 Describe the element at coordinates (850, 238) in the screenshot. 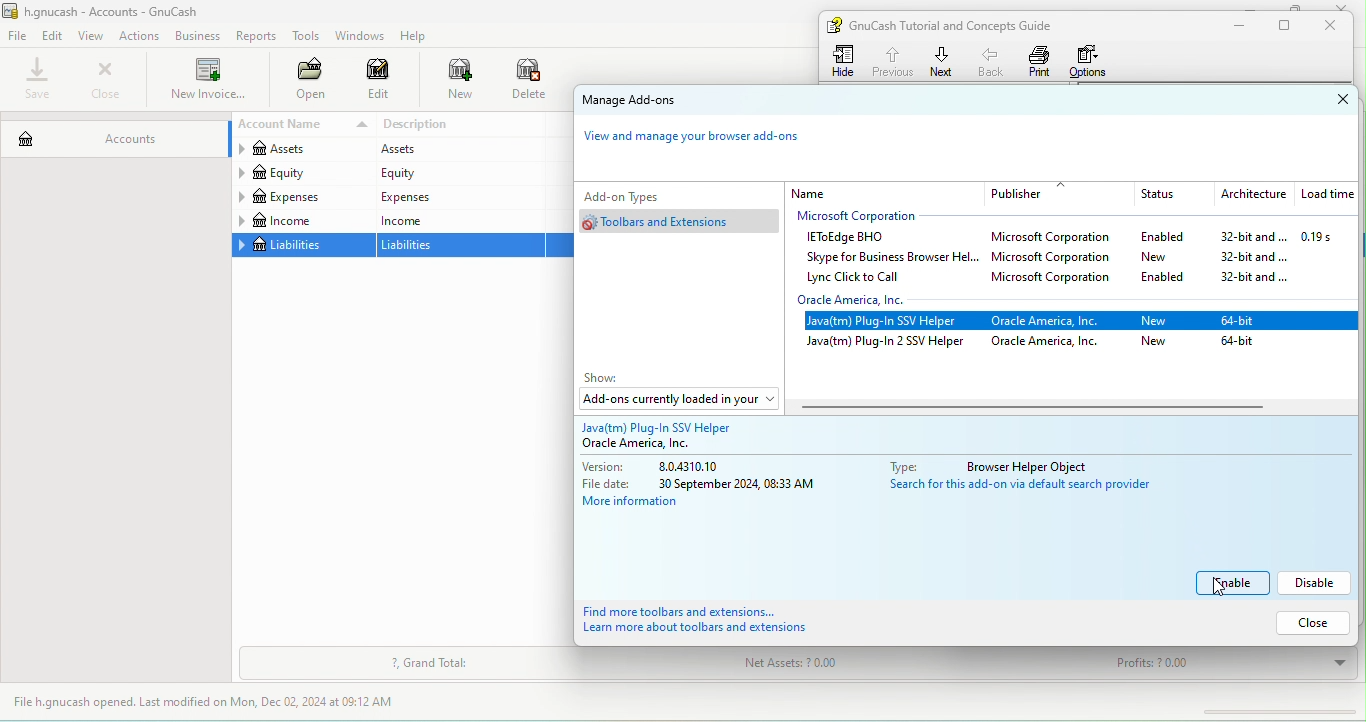

I see `ietoedge bho` at that location.